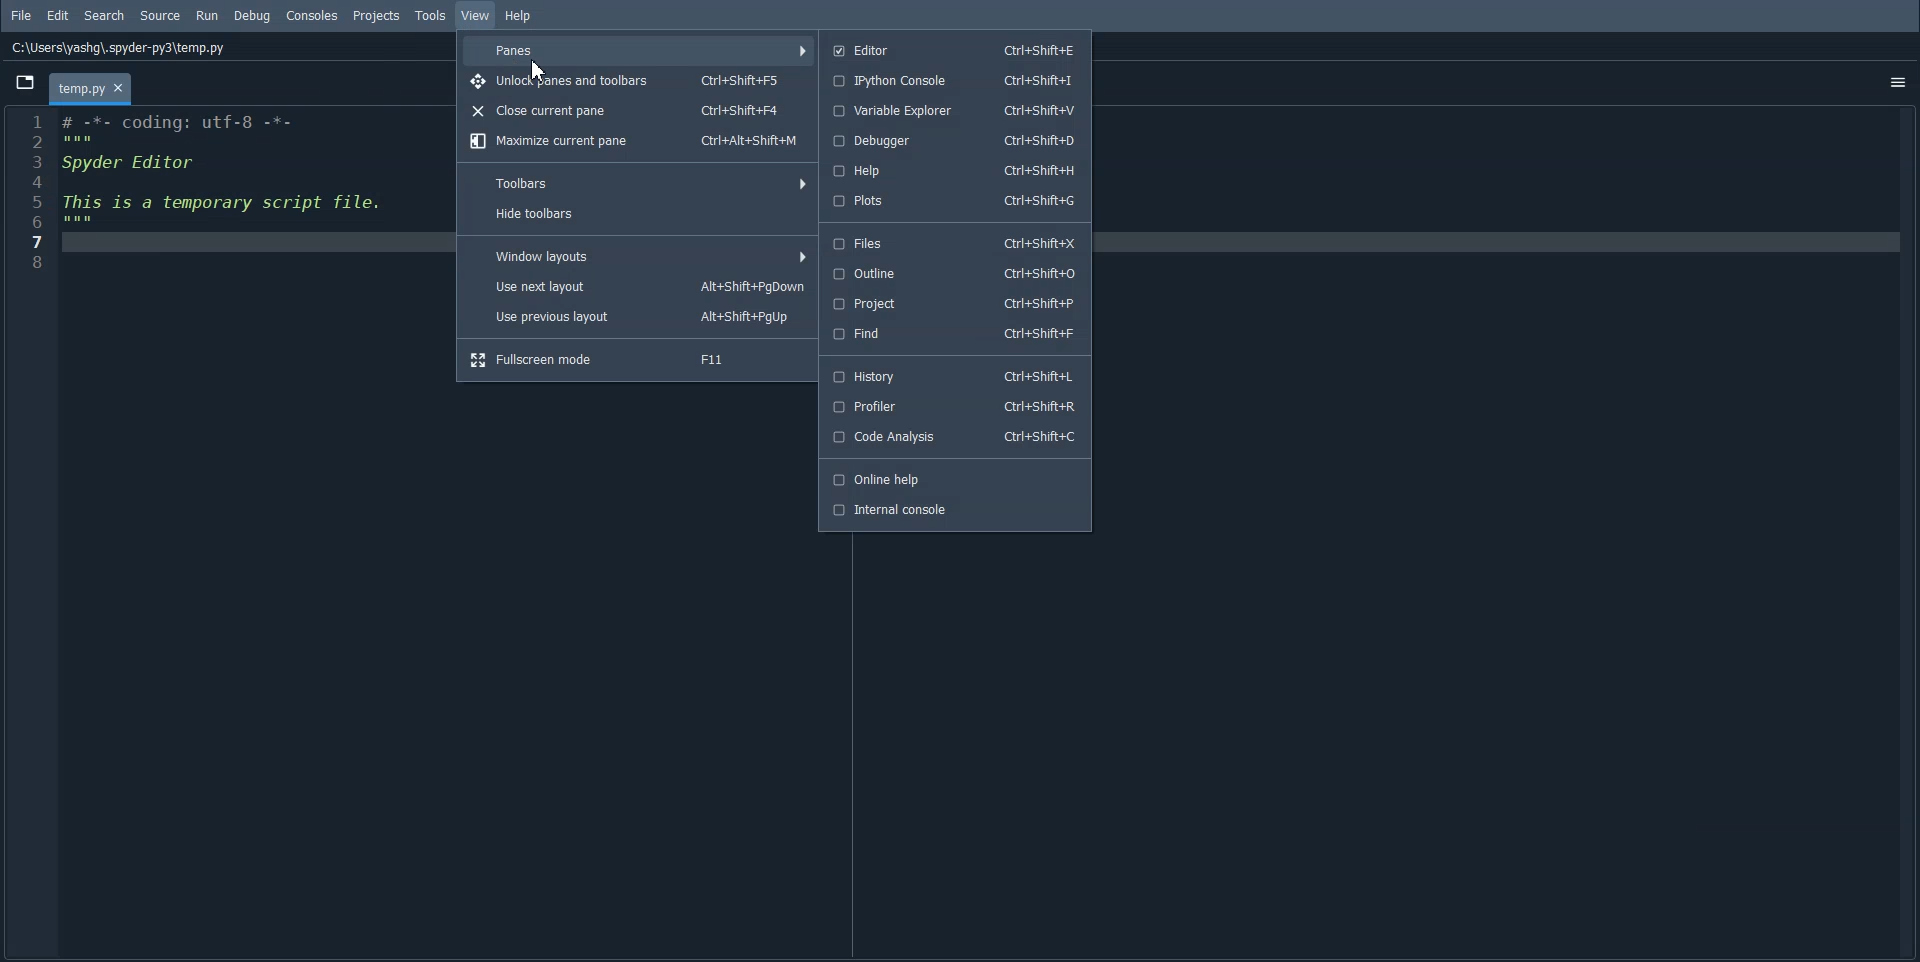 Image resolution: width=1920 pixels, height=962 pixels. I want to click on View, so click(476, 15).